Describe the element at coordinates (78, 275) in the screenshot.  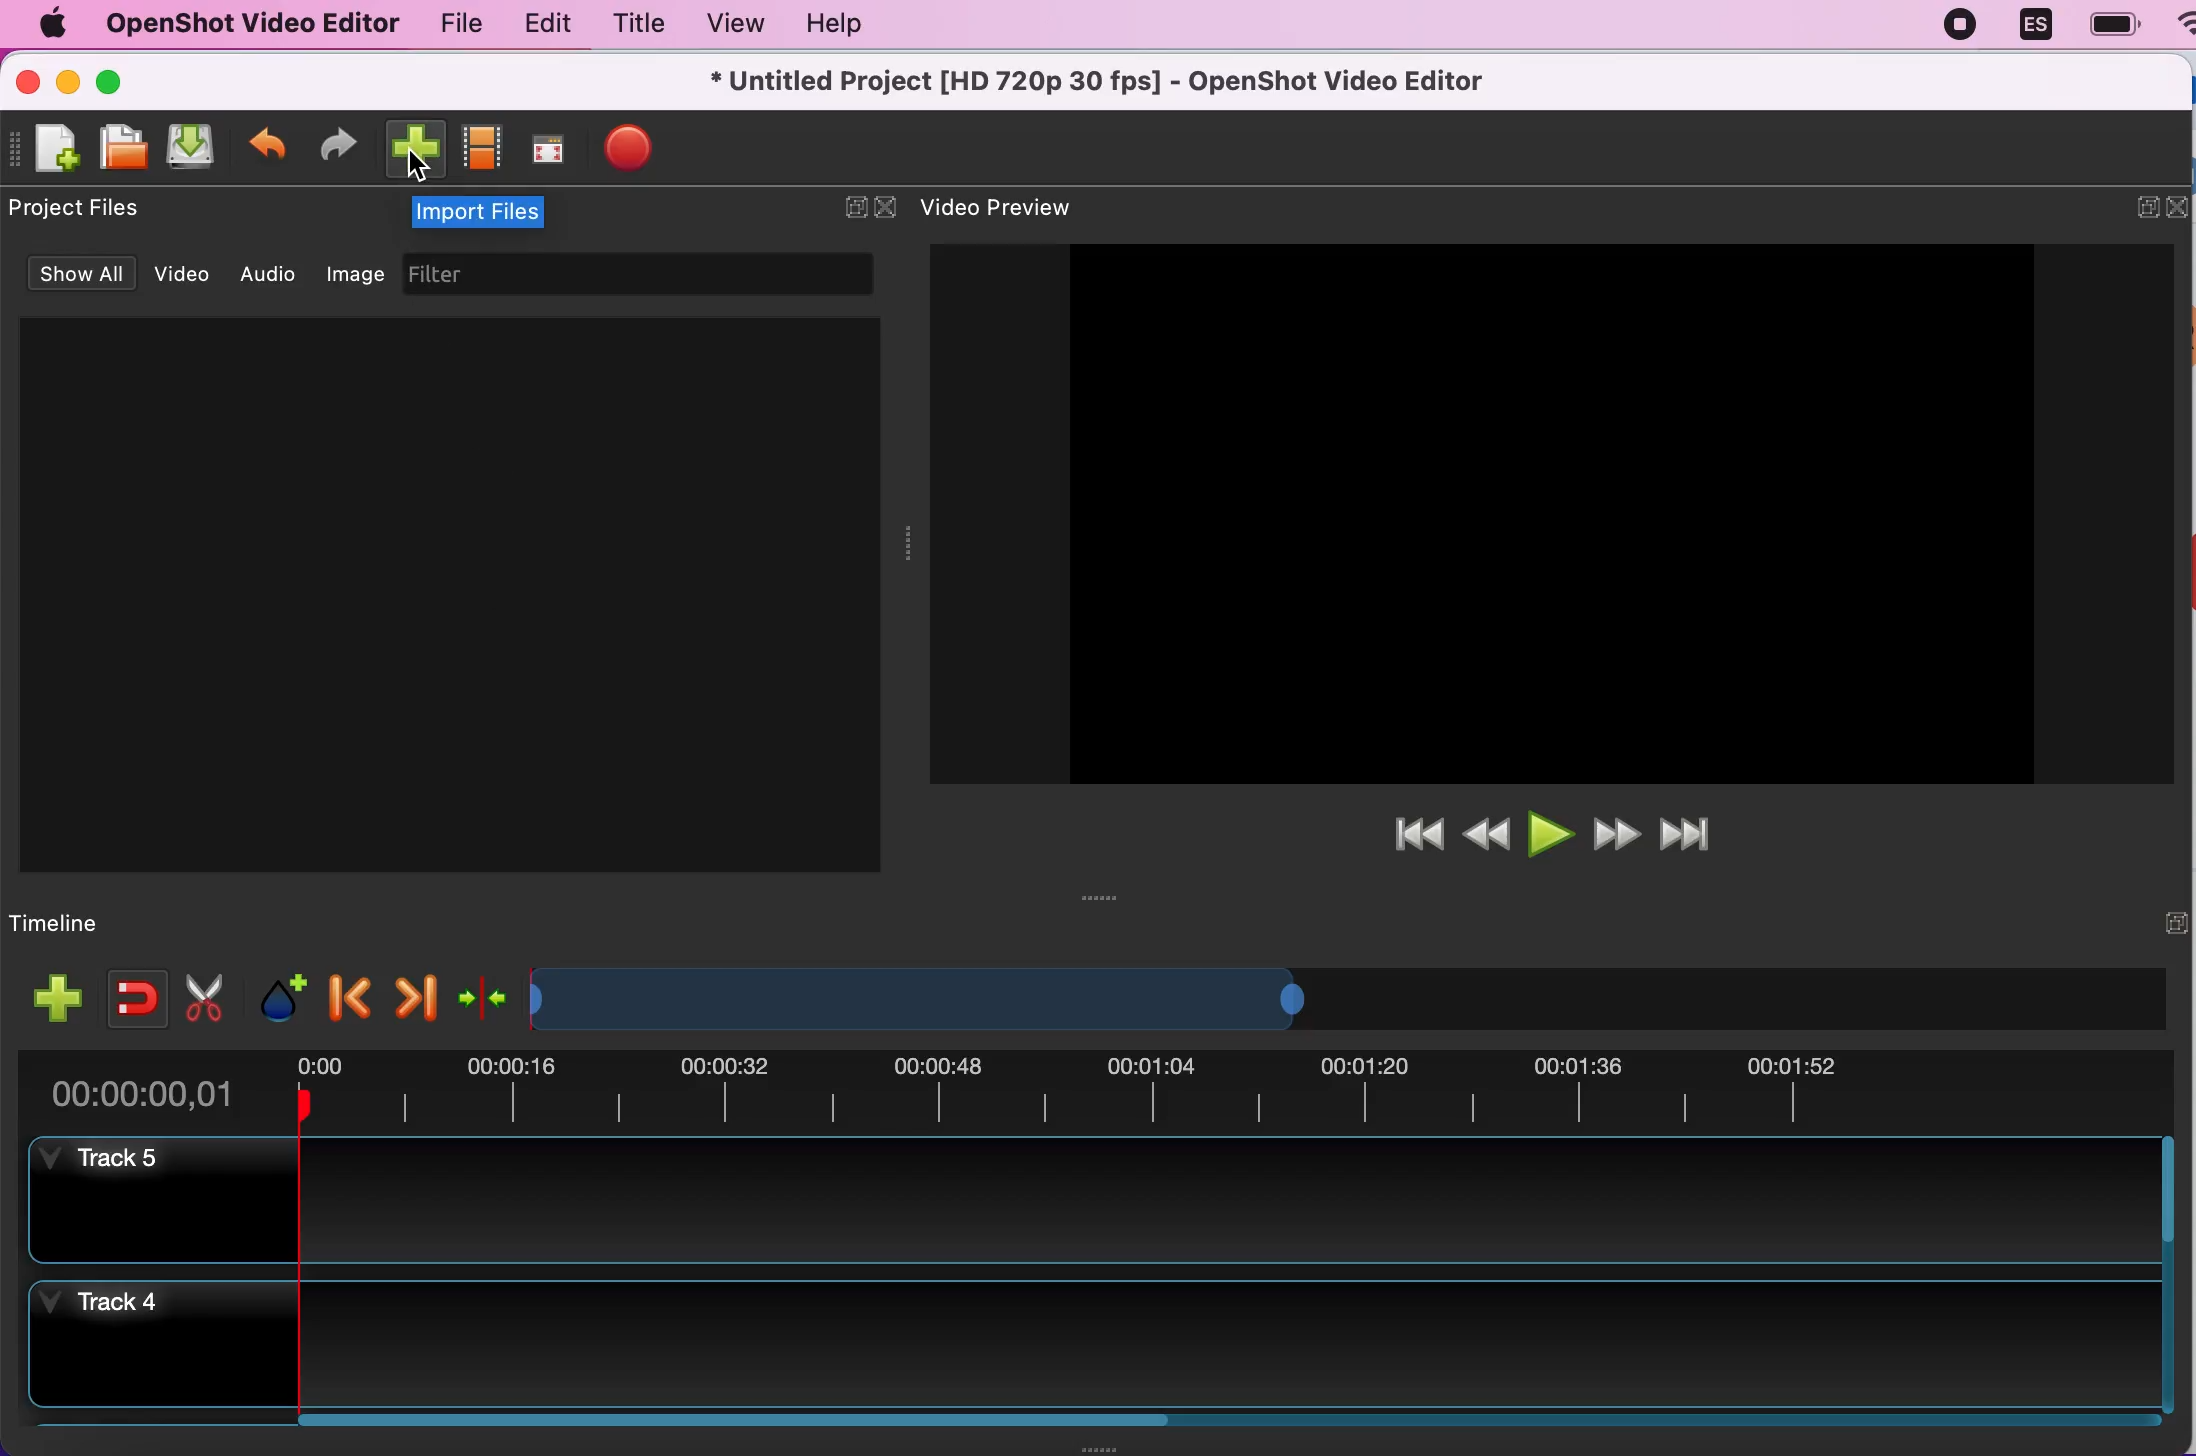
I see `show all` at that location.